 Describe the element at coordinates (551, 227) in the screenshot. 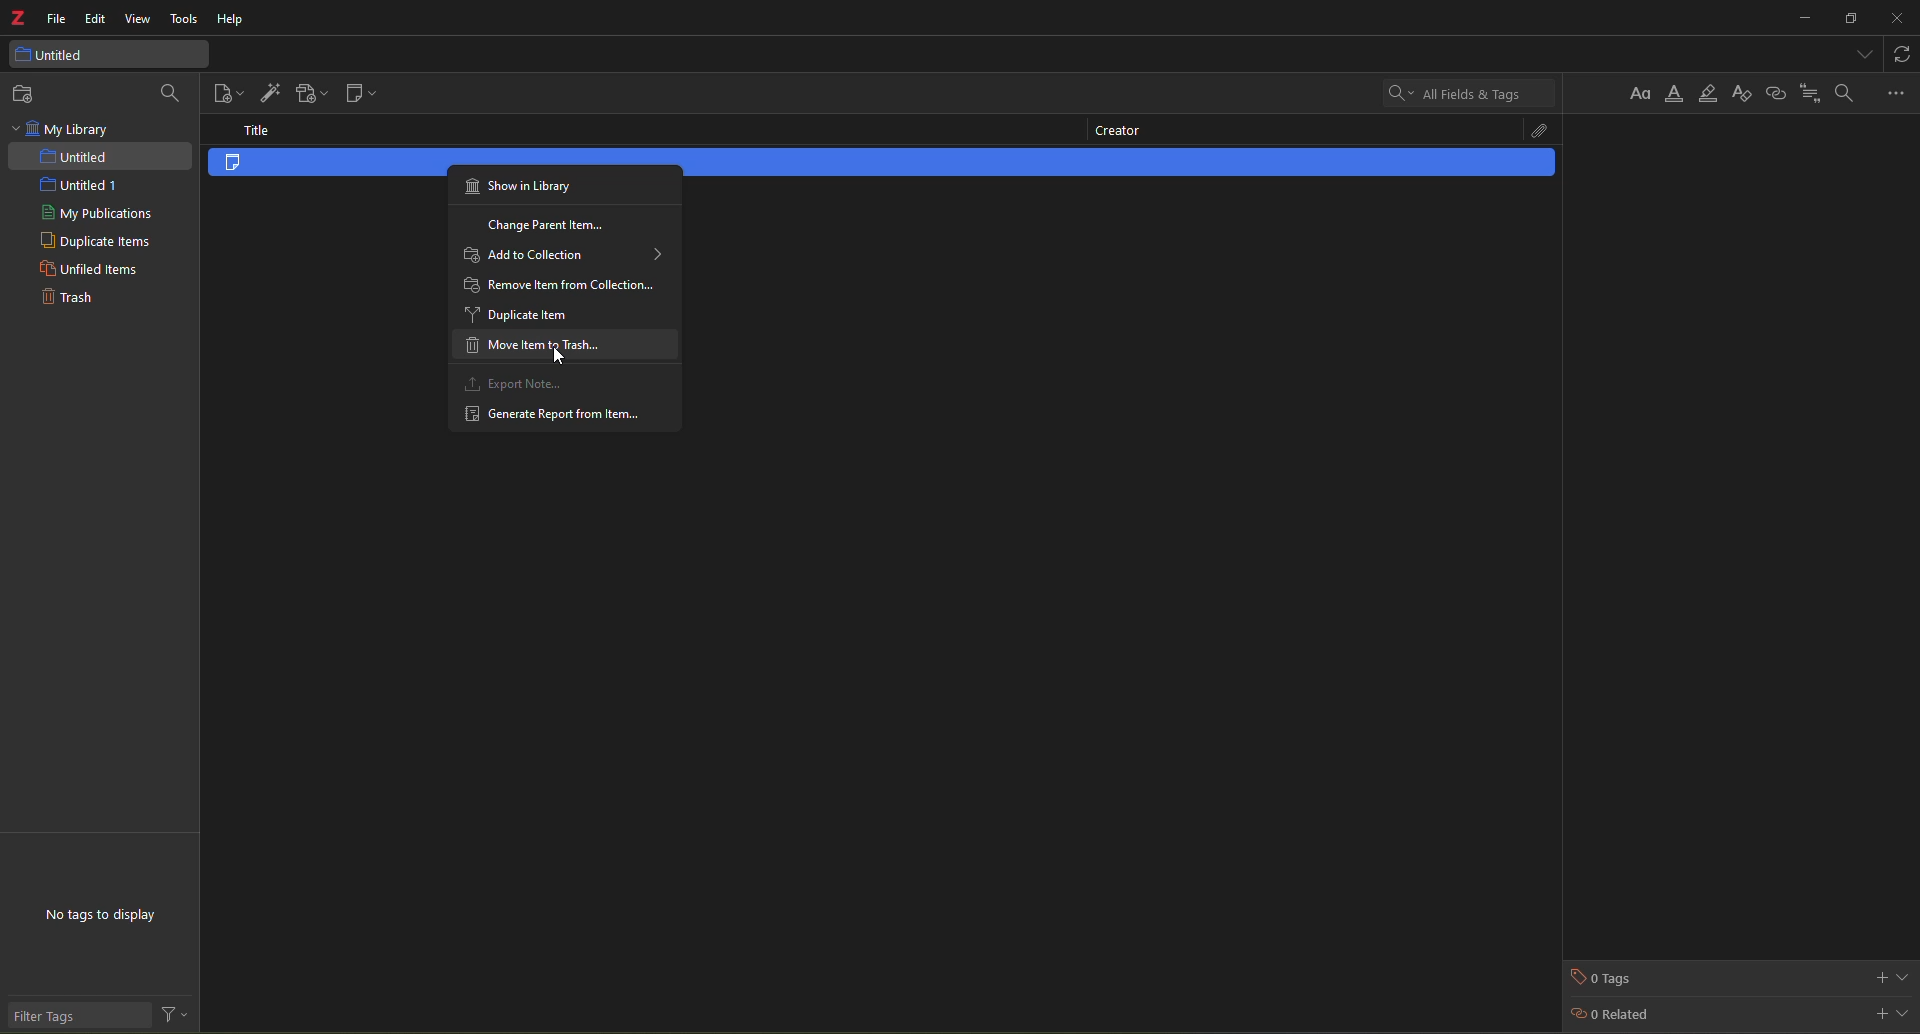

I see `change parent item` at that location.